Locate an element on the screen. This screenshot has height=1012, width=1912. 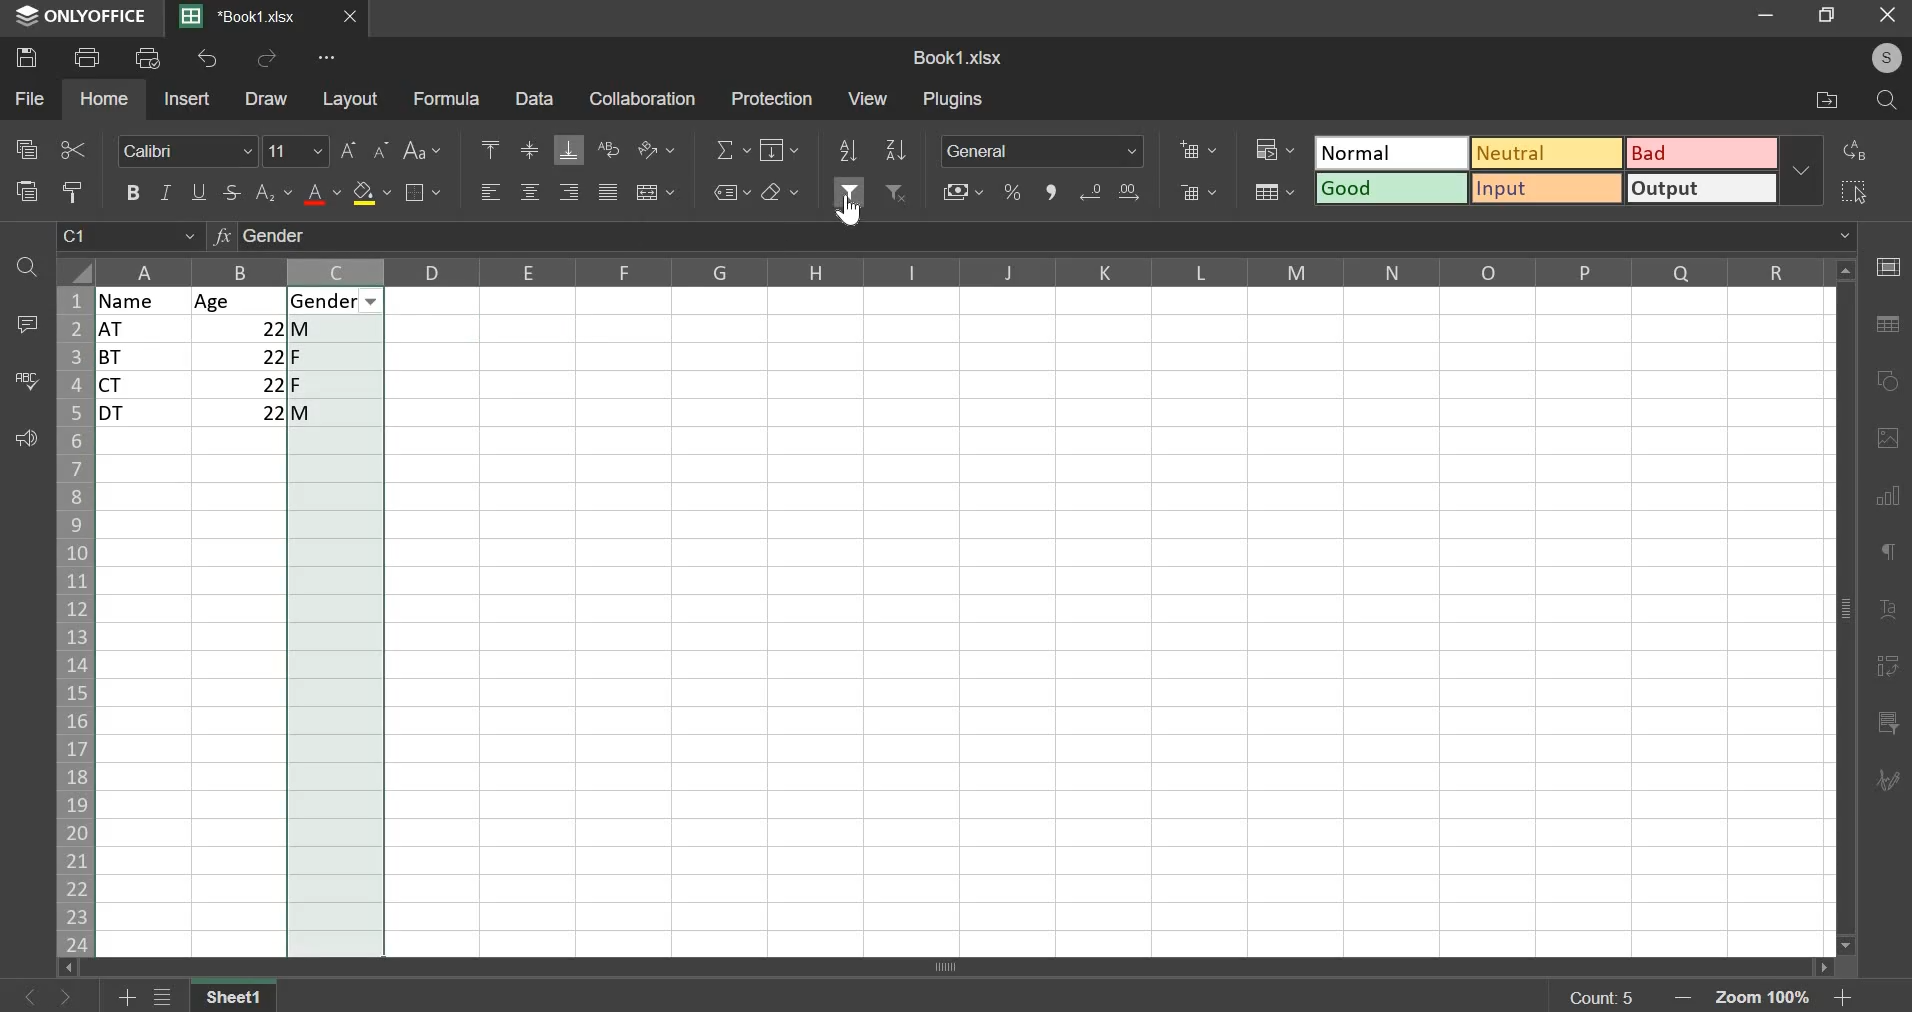
rows is located at coordinates (72, 622).